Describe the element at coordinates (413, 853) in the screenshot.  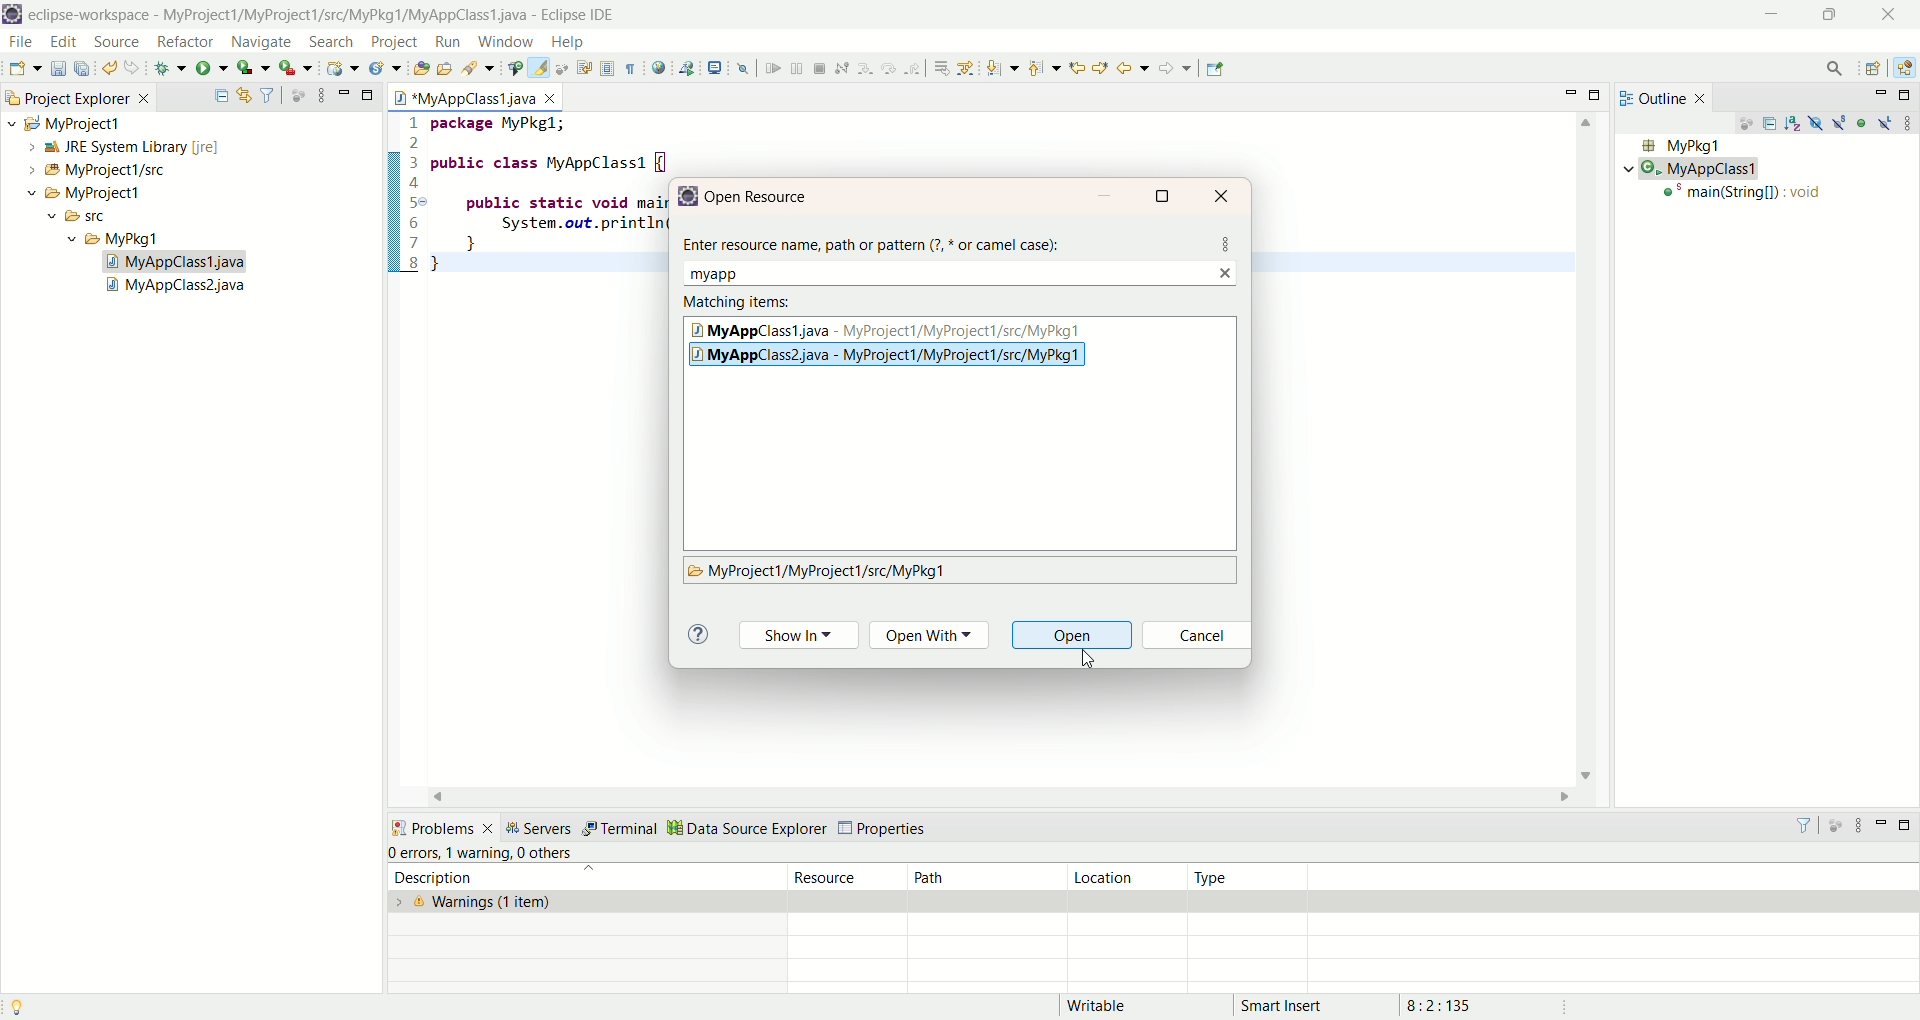
I see `errors` at that location.